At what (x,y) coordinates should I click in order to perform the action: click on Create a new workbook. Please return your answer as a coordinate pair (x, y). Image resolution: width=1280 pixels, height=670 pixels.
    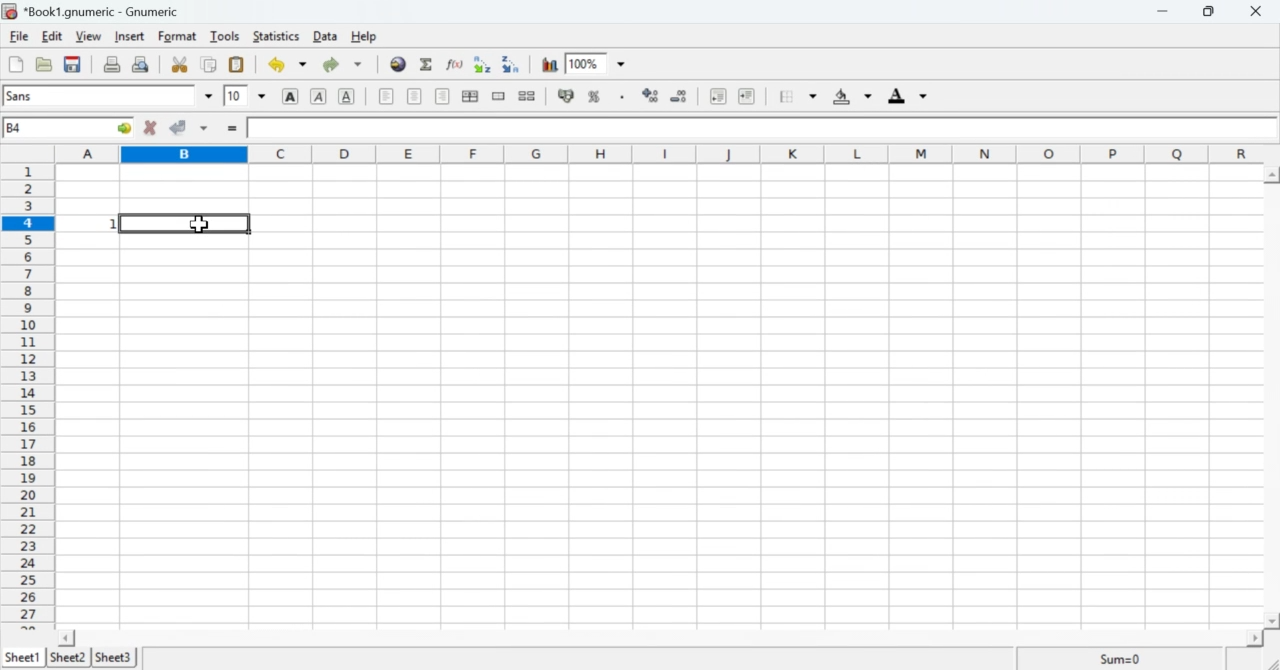
    Looking at the image, I should click on (15, 65).